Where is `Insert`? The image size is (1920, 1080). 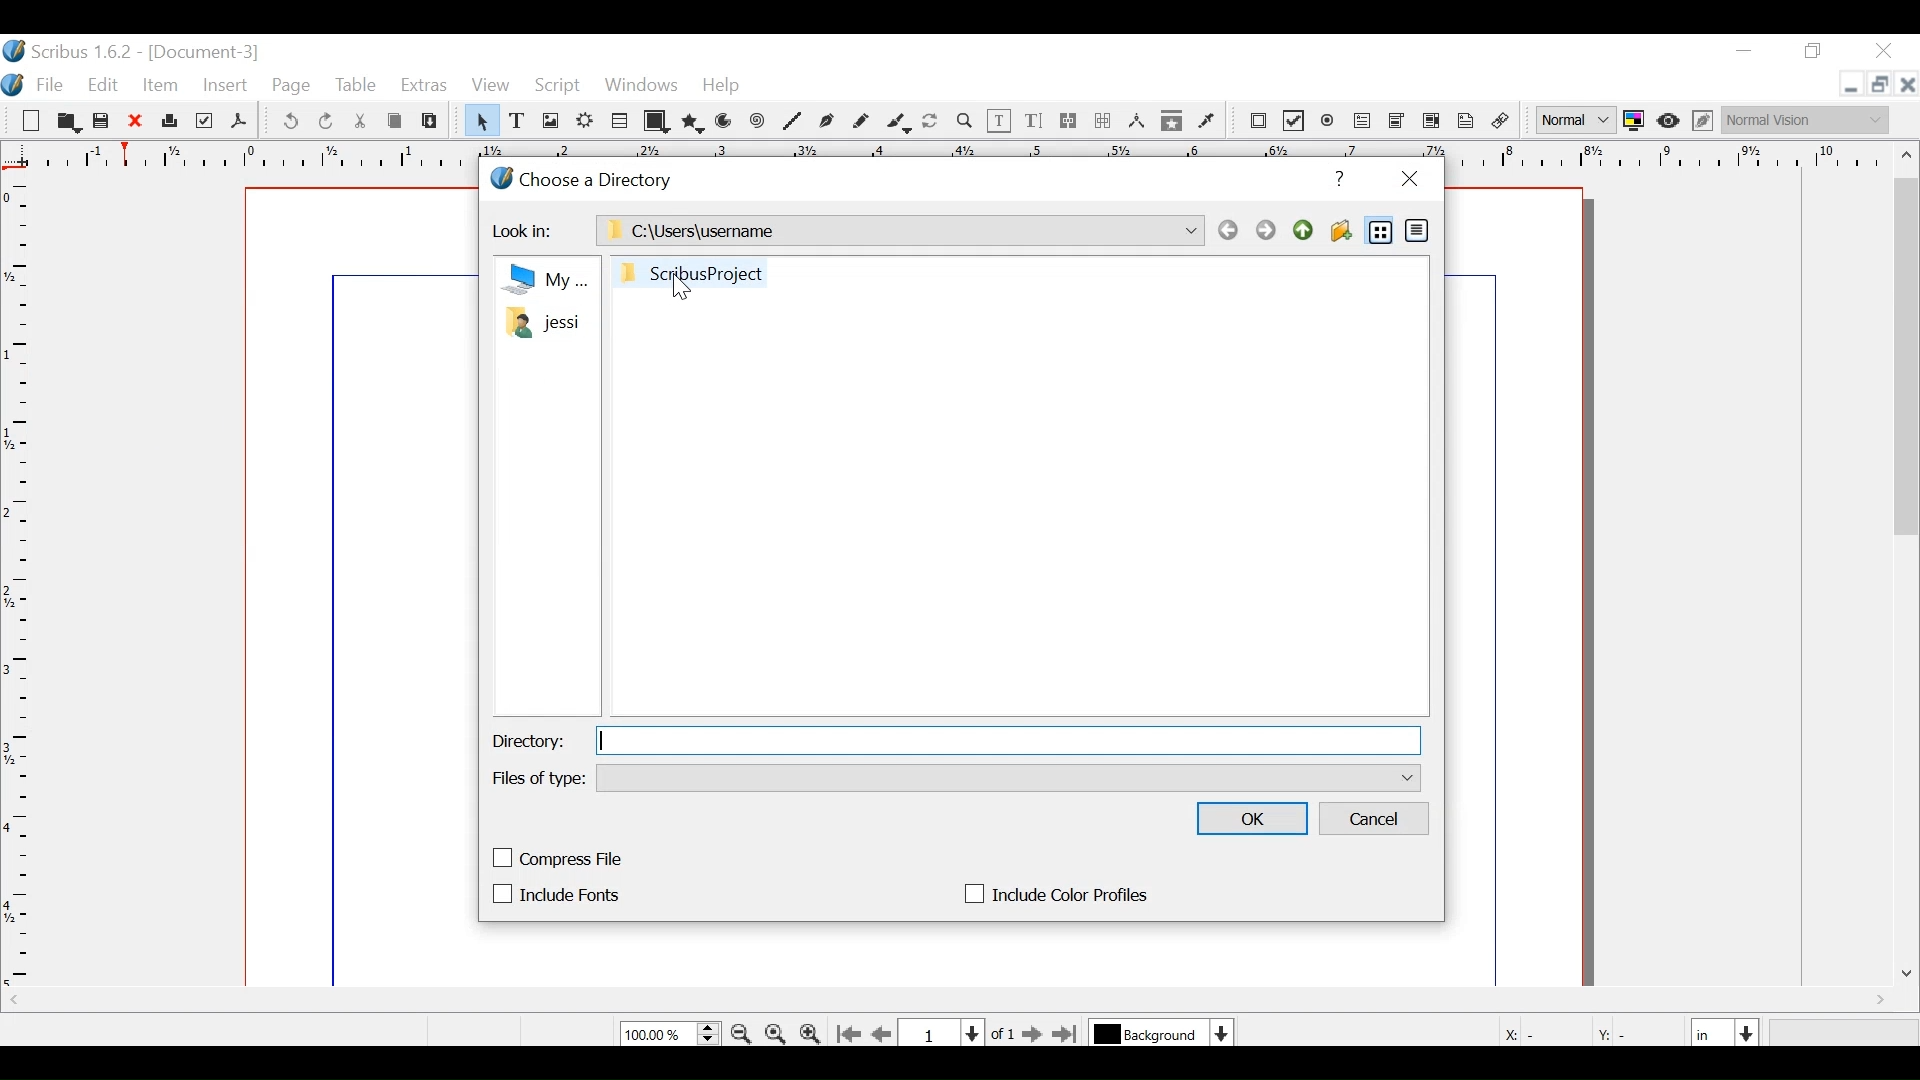 Insert is located at coordinates (224, 86).